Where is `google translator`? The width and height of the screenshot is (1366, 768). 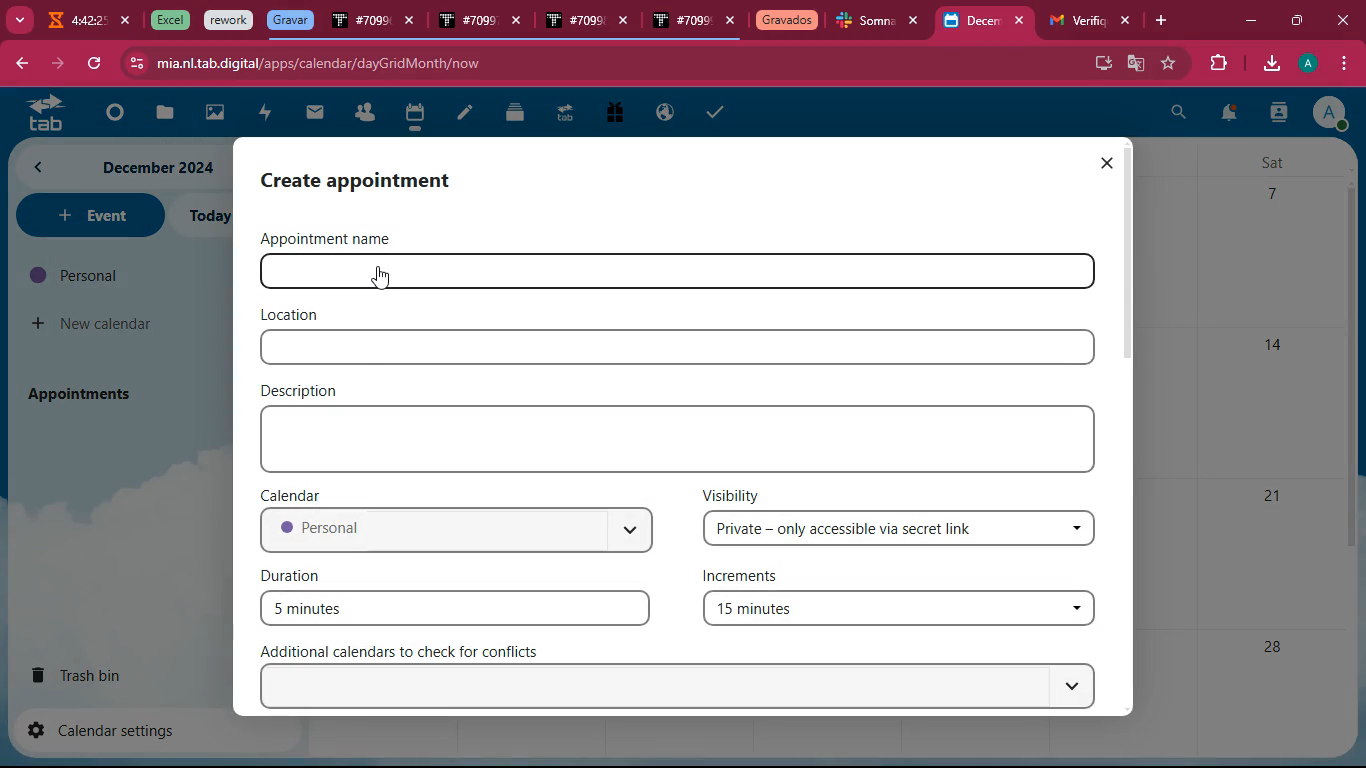 google translator is located at coordinates (1136, 63).